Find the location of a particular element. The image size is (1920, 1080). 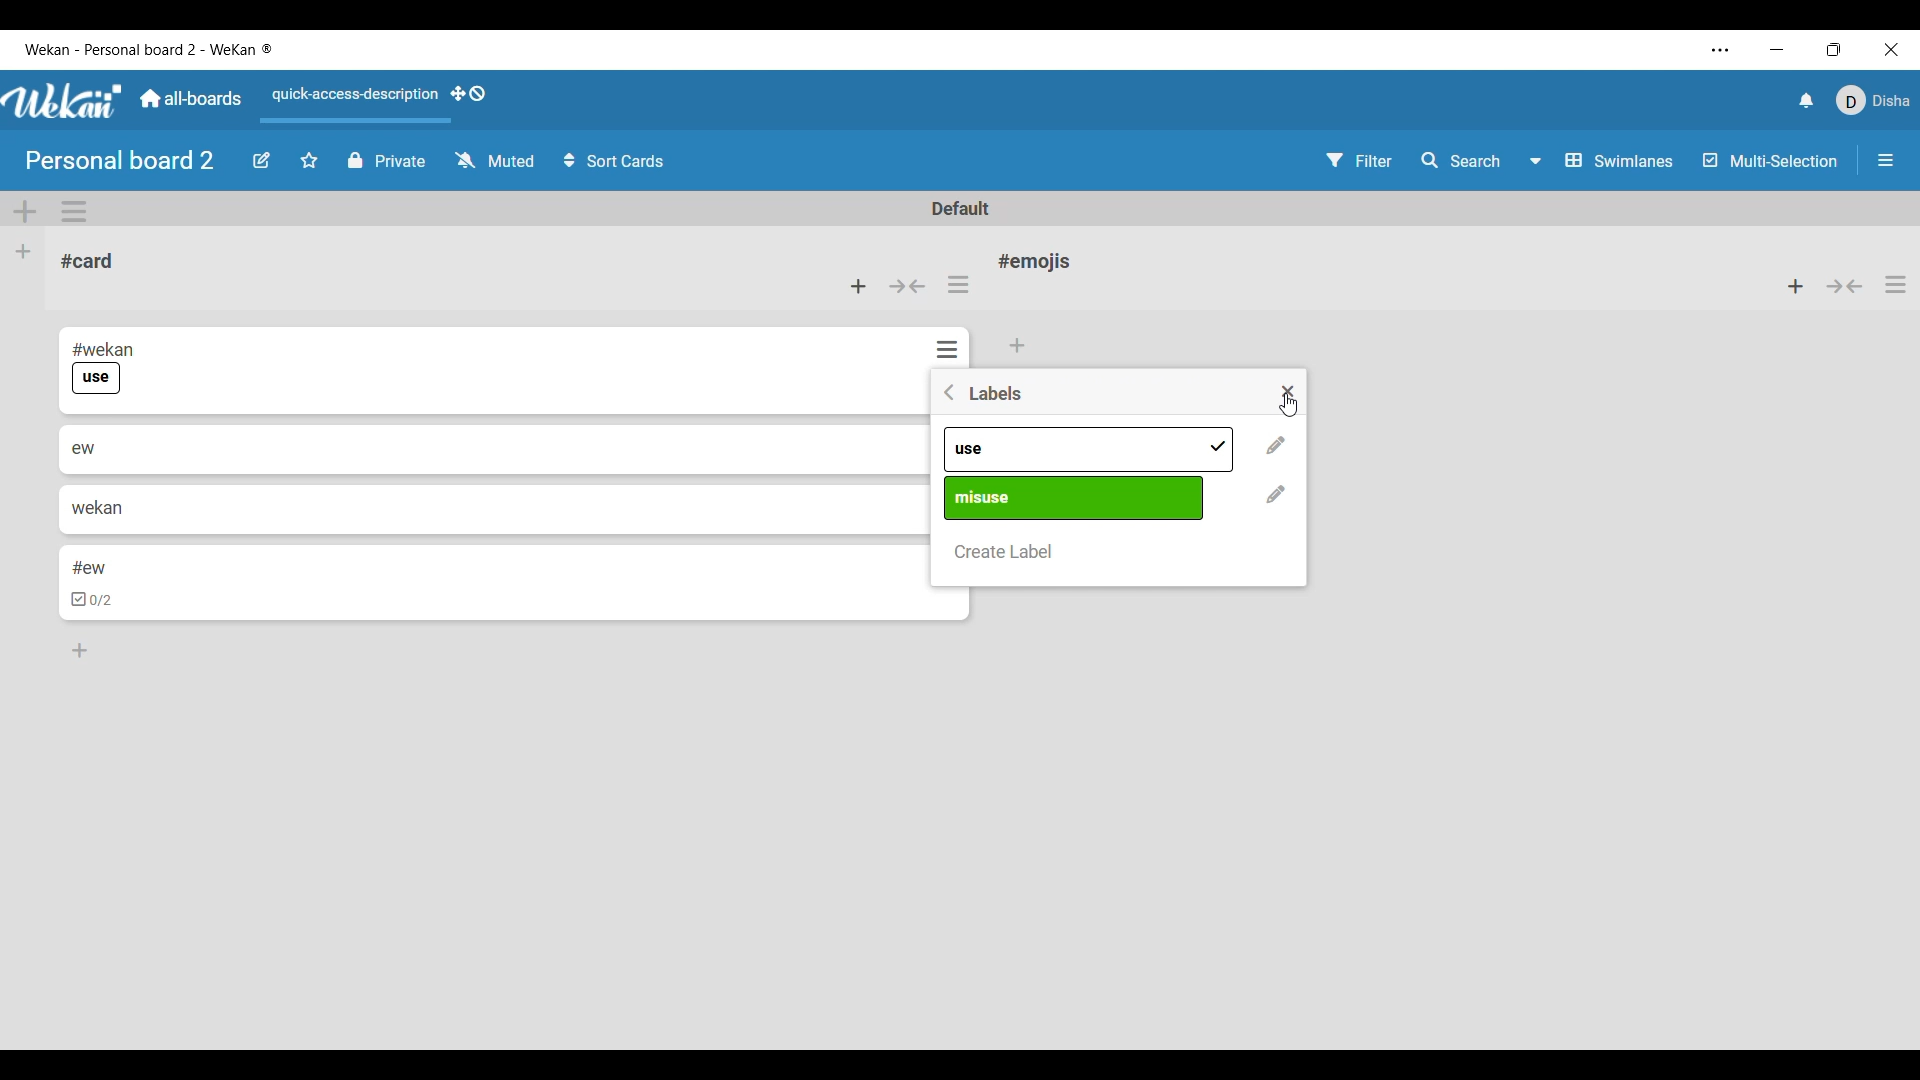

Open/Close sidebar is located at coordinates (1886, 160).